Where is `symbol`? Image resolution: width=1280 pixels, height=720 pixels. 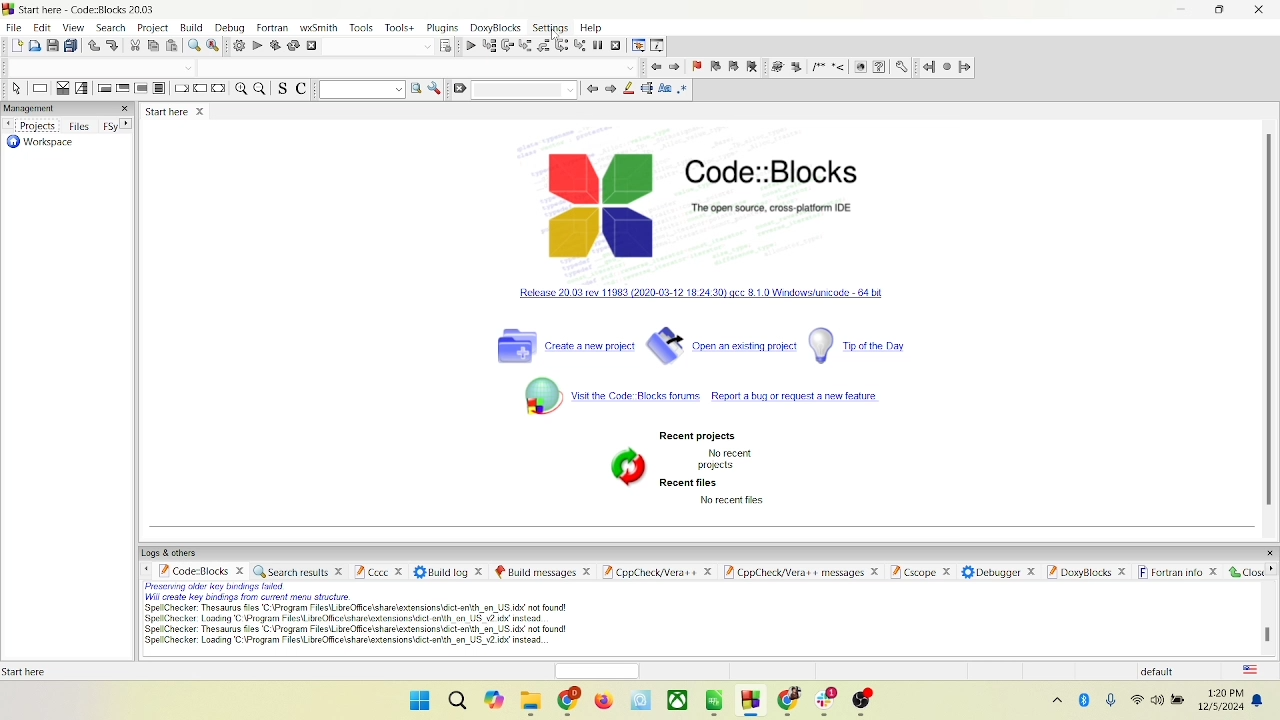 symbol is located at coordinates (623, 466).